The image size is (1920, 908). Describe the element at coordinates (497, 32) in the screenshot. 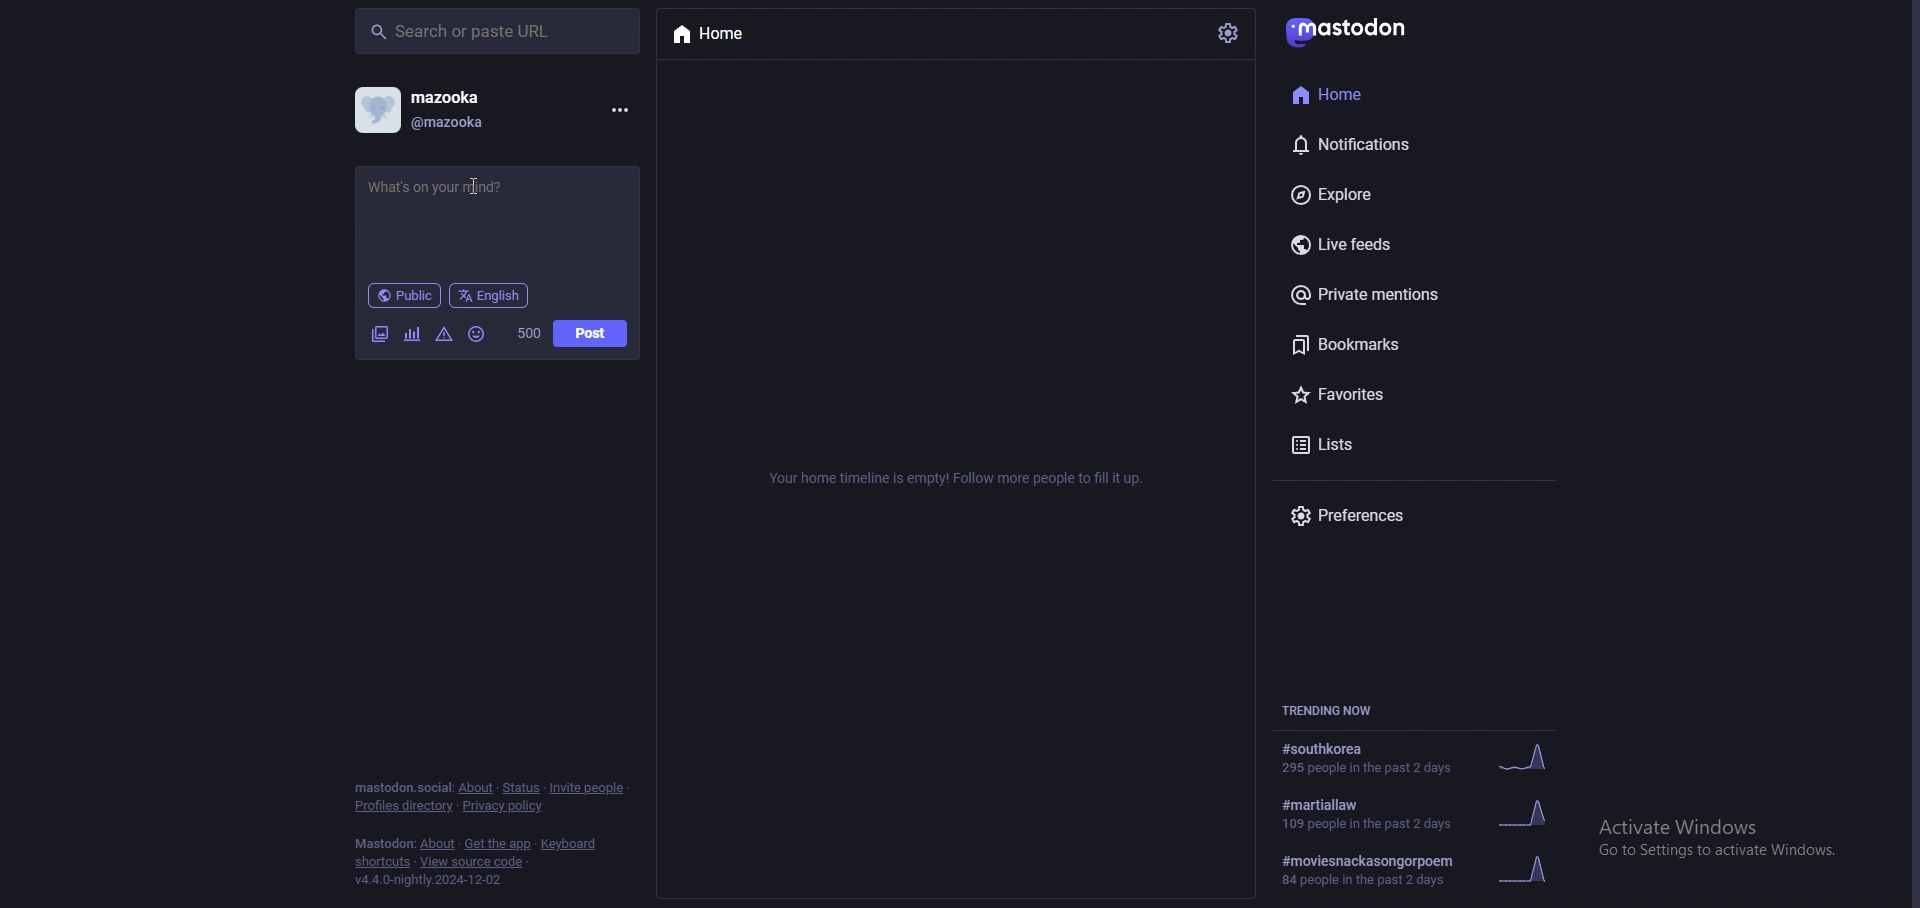

I see `search bar` at that location.